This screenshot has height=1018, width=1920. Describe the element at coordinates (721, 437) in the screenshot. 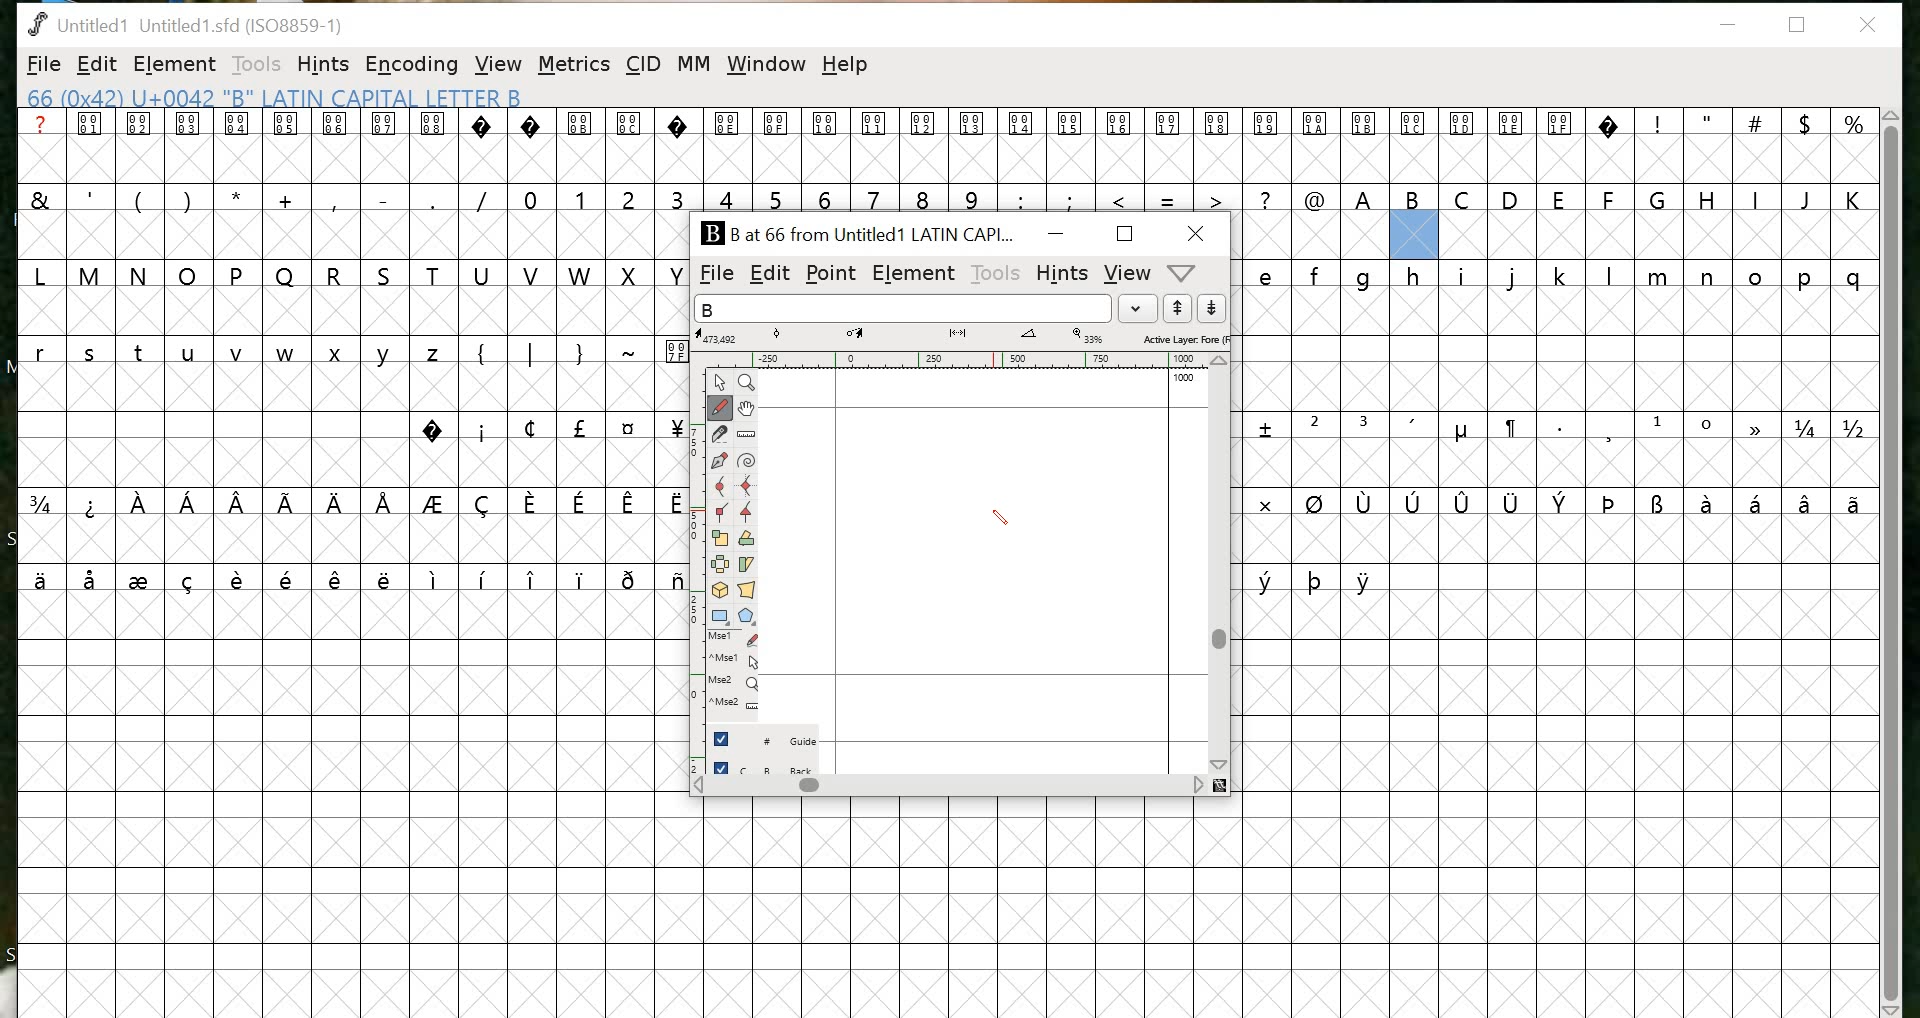

I see `Knife` at that location.